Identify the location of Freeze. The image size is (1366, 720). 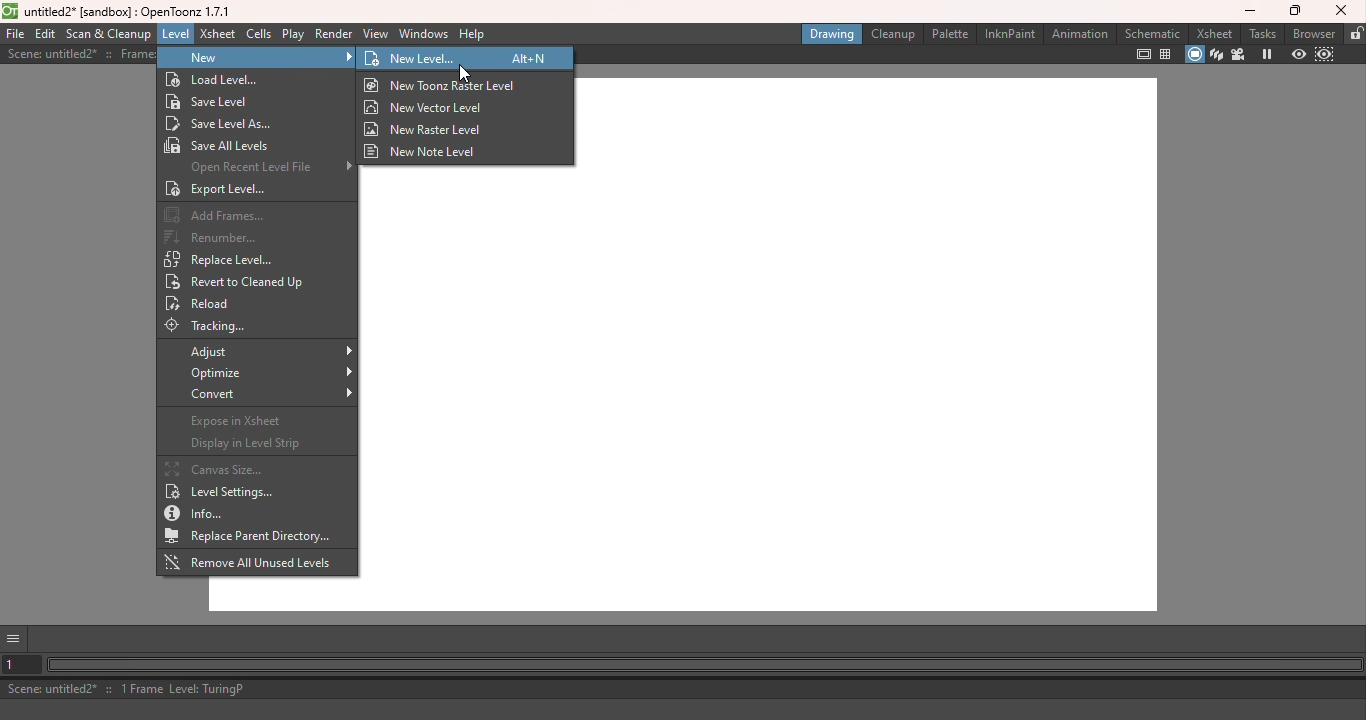
(1262, 54).